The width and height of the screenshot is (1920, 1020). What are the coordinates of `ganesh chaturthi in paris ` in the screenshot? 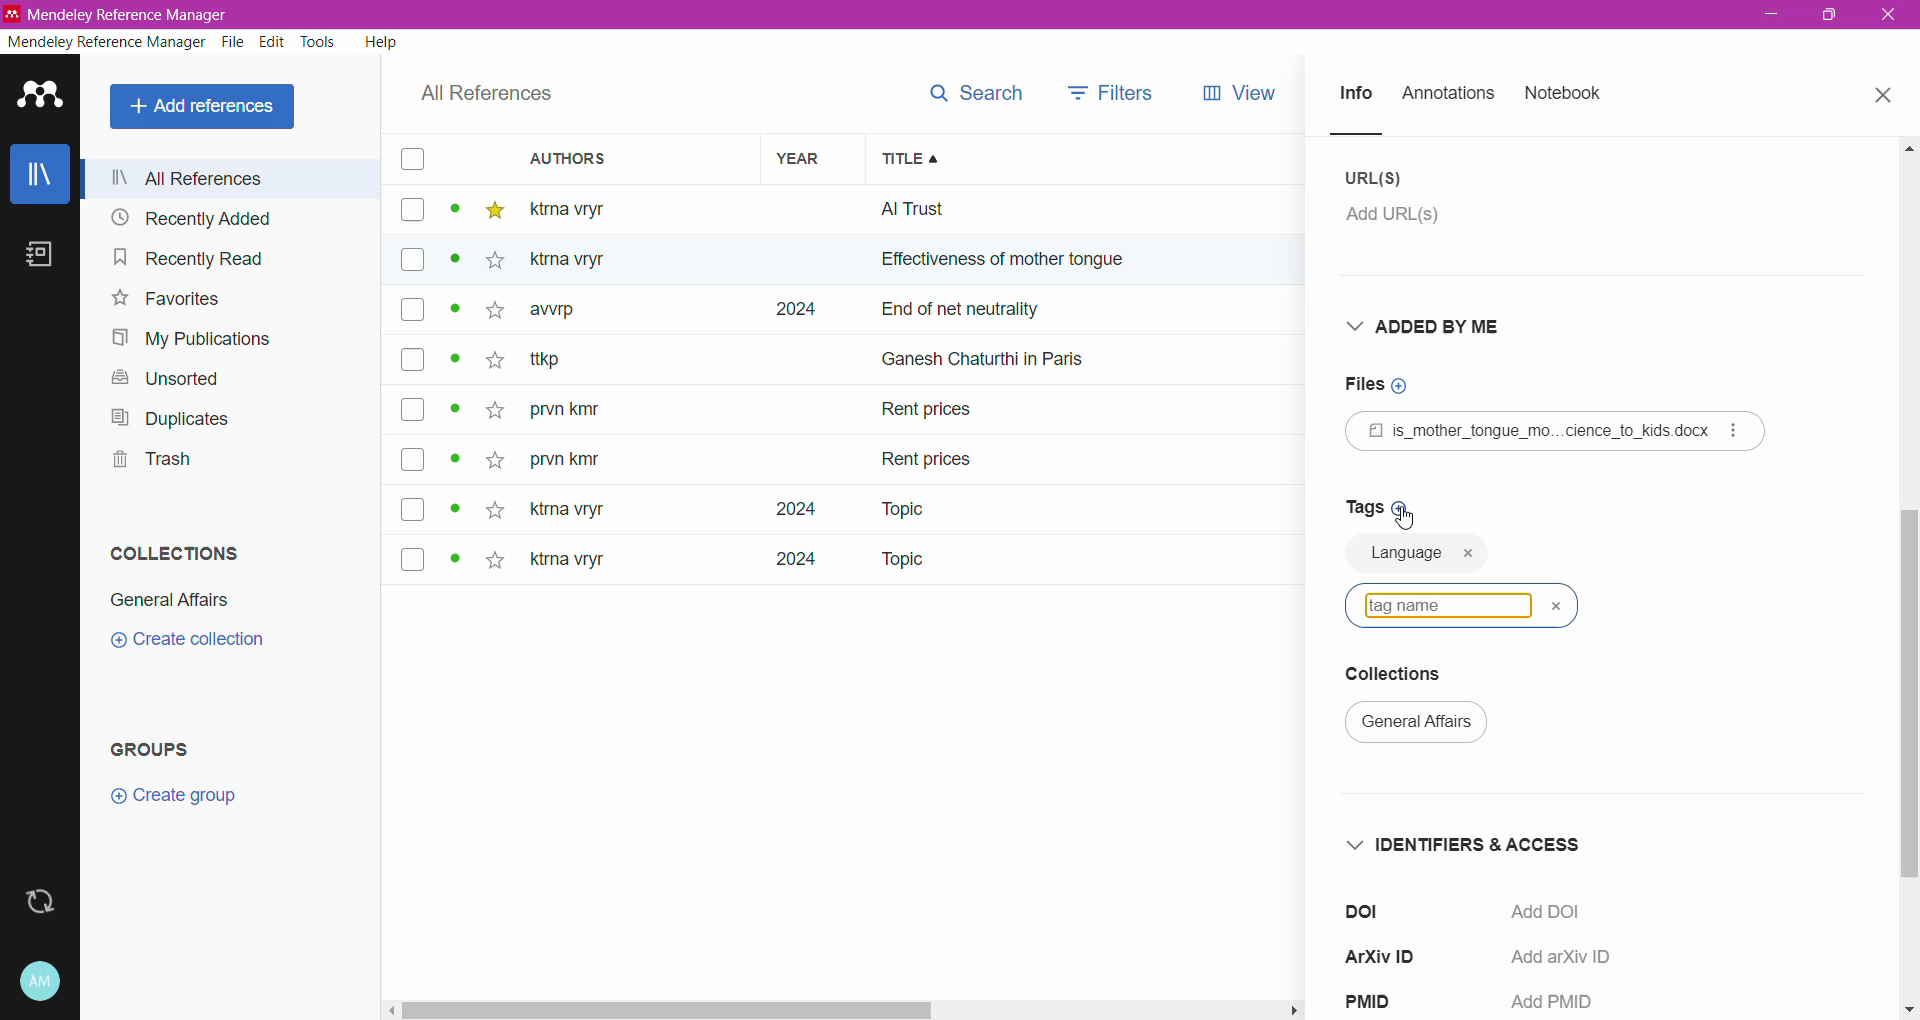 It's located at (1006, 351).